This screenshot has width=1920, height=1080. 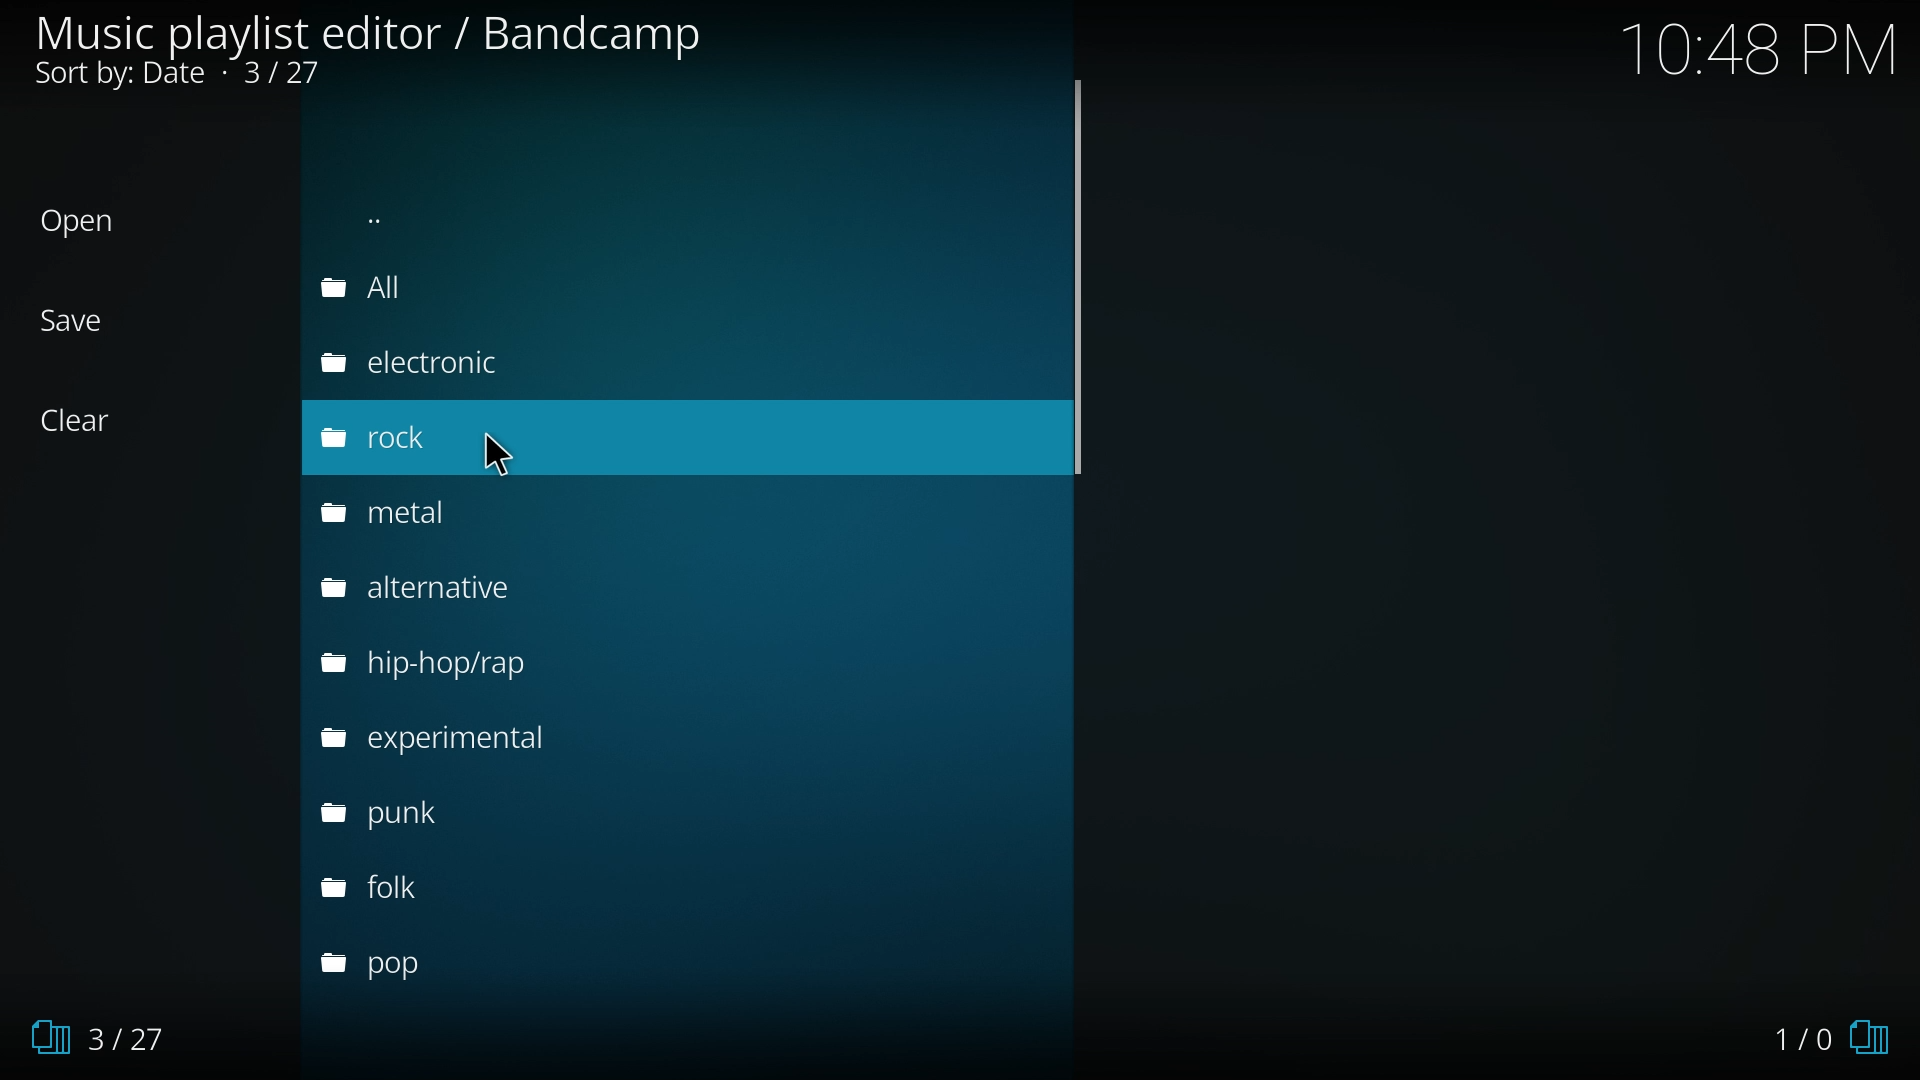 What do you see at coordinates (93, 320) in the screenshot?
I see `Save` at bounding box center [93, 320].